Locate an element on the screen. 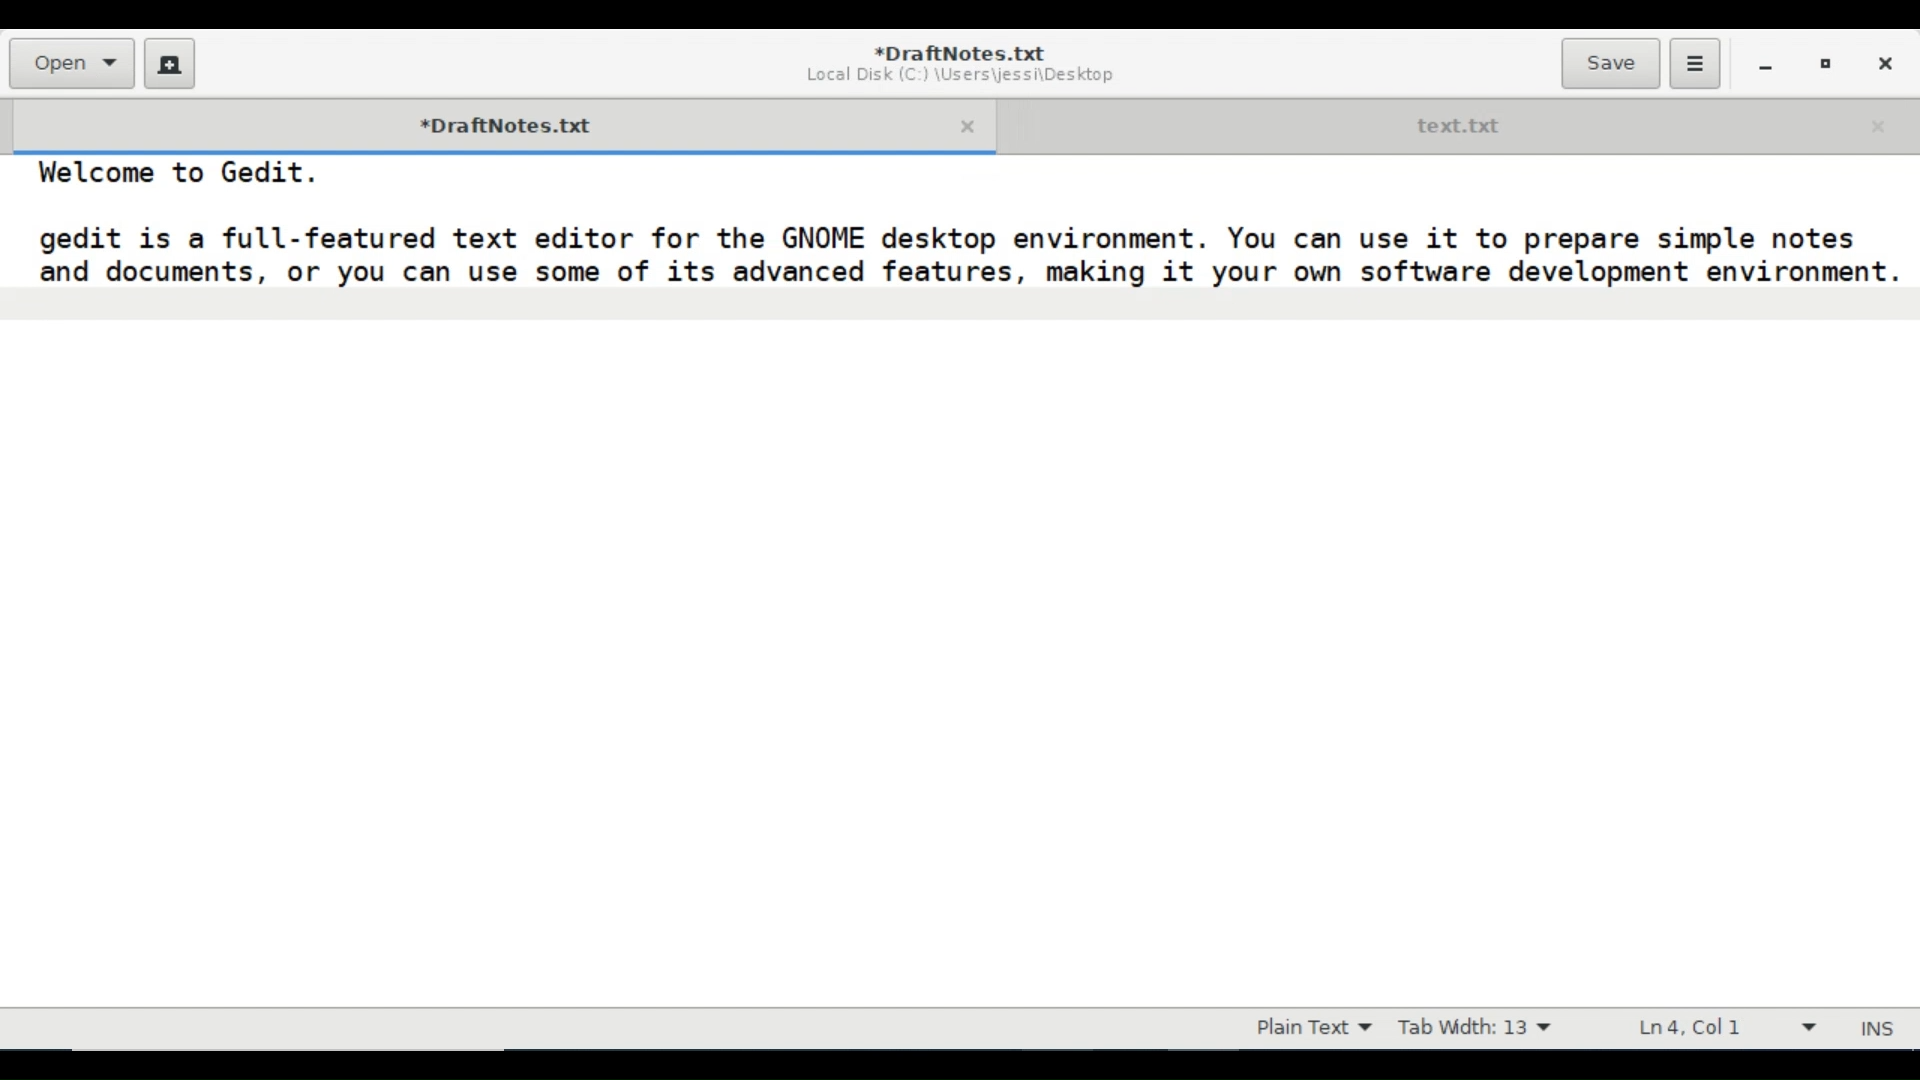 The height and width of the screenshot is (1080, 1920). Open Tab is located at coordinates (1456, 123).